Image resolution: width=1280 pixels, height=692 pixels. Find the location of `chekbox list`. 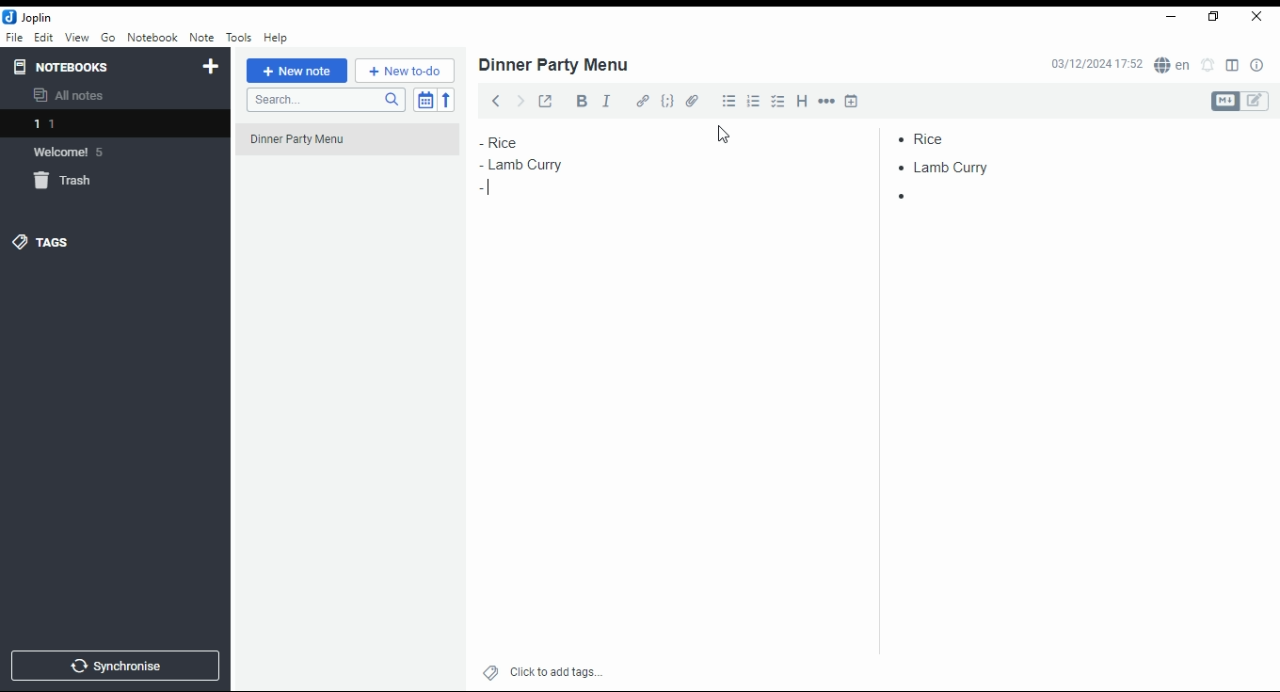

chekbox list is located at coordinates (779, 101).